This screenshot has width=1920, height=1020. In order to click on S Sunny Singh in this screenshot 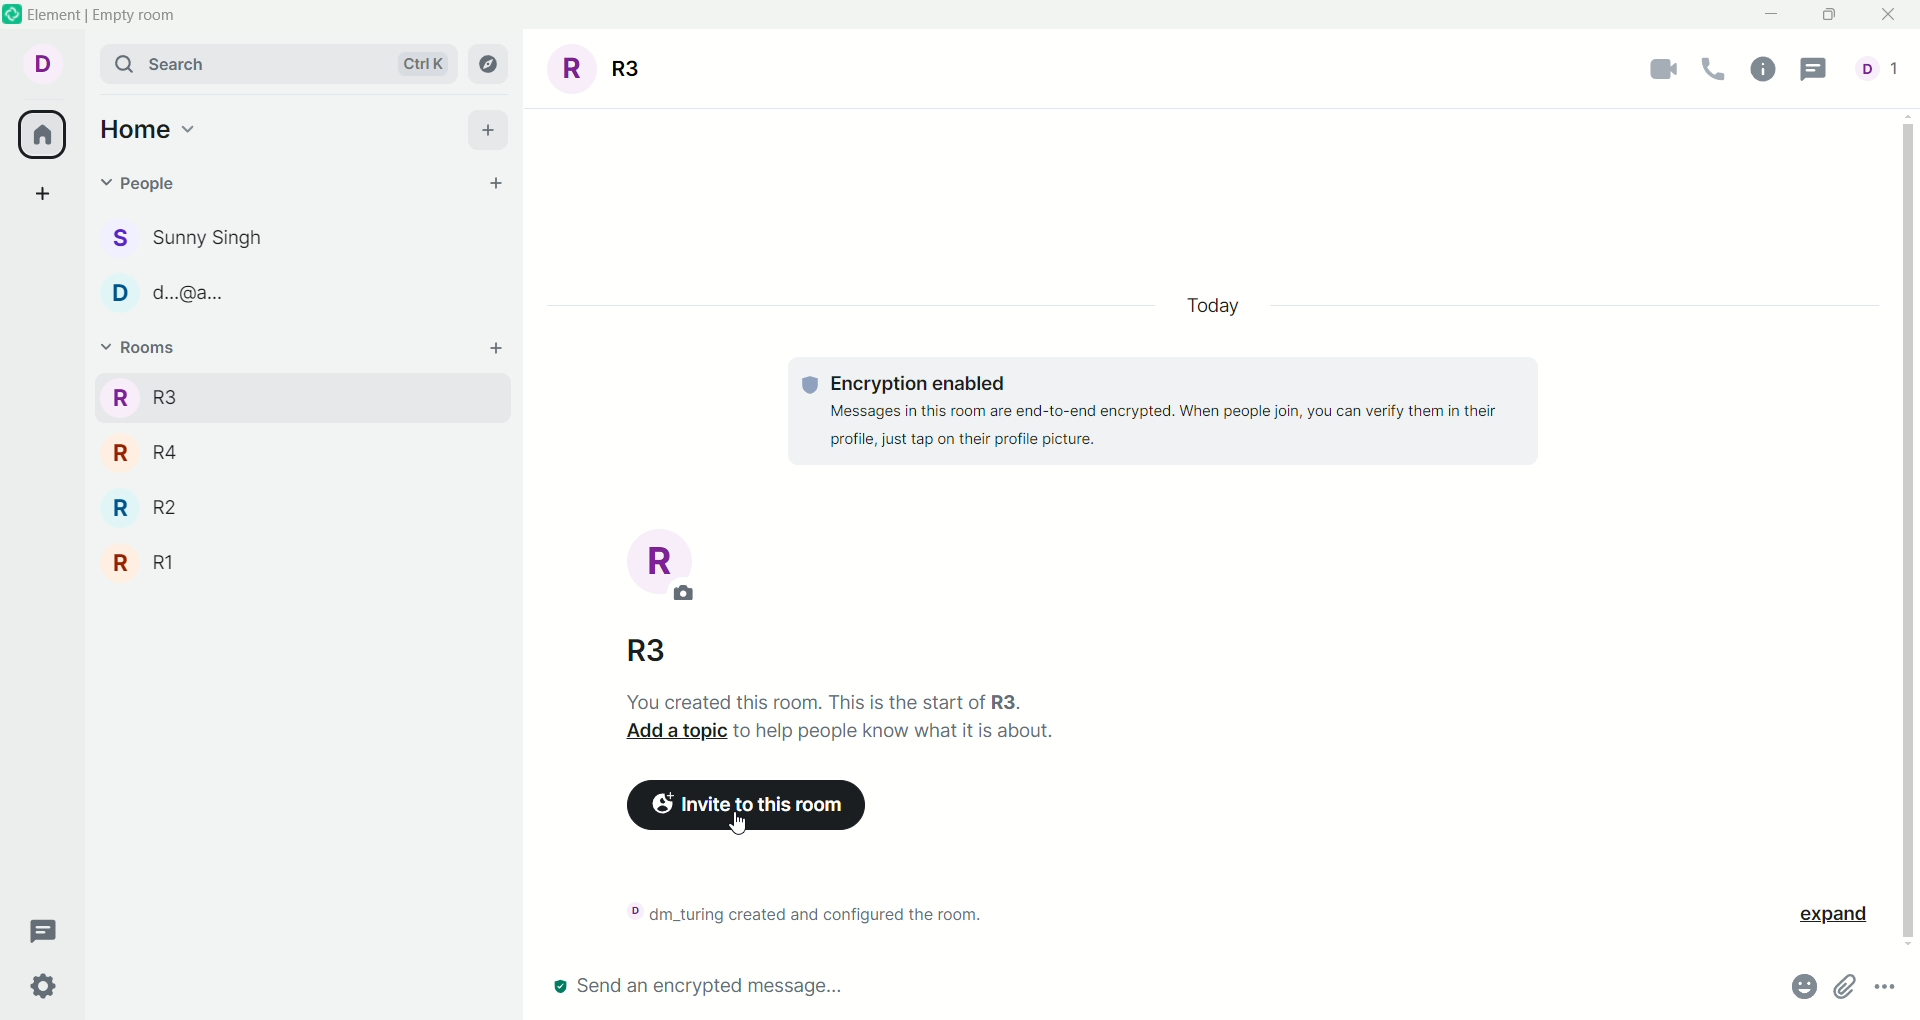, I will do `click(191, 242)`.